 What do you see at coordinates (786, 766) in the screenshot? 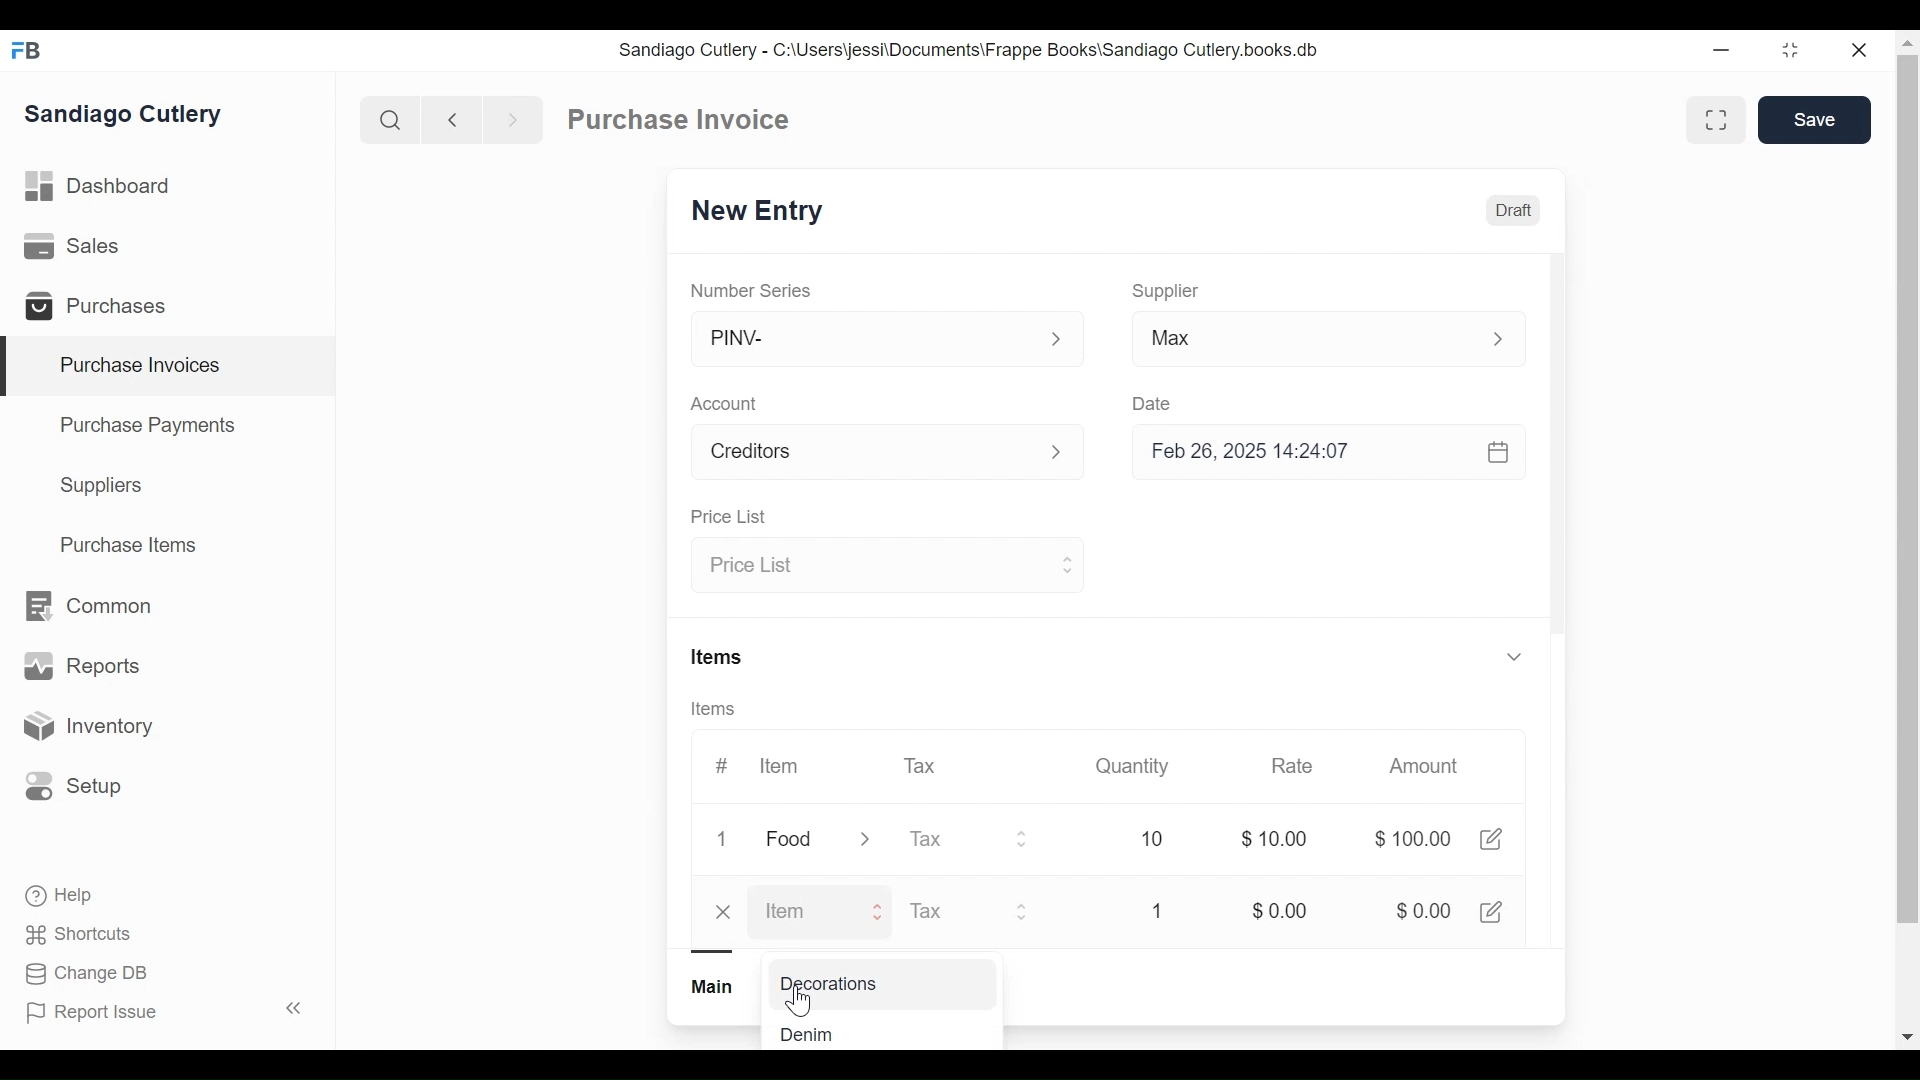
I see `Item` at bounding box center [786, 766].